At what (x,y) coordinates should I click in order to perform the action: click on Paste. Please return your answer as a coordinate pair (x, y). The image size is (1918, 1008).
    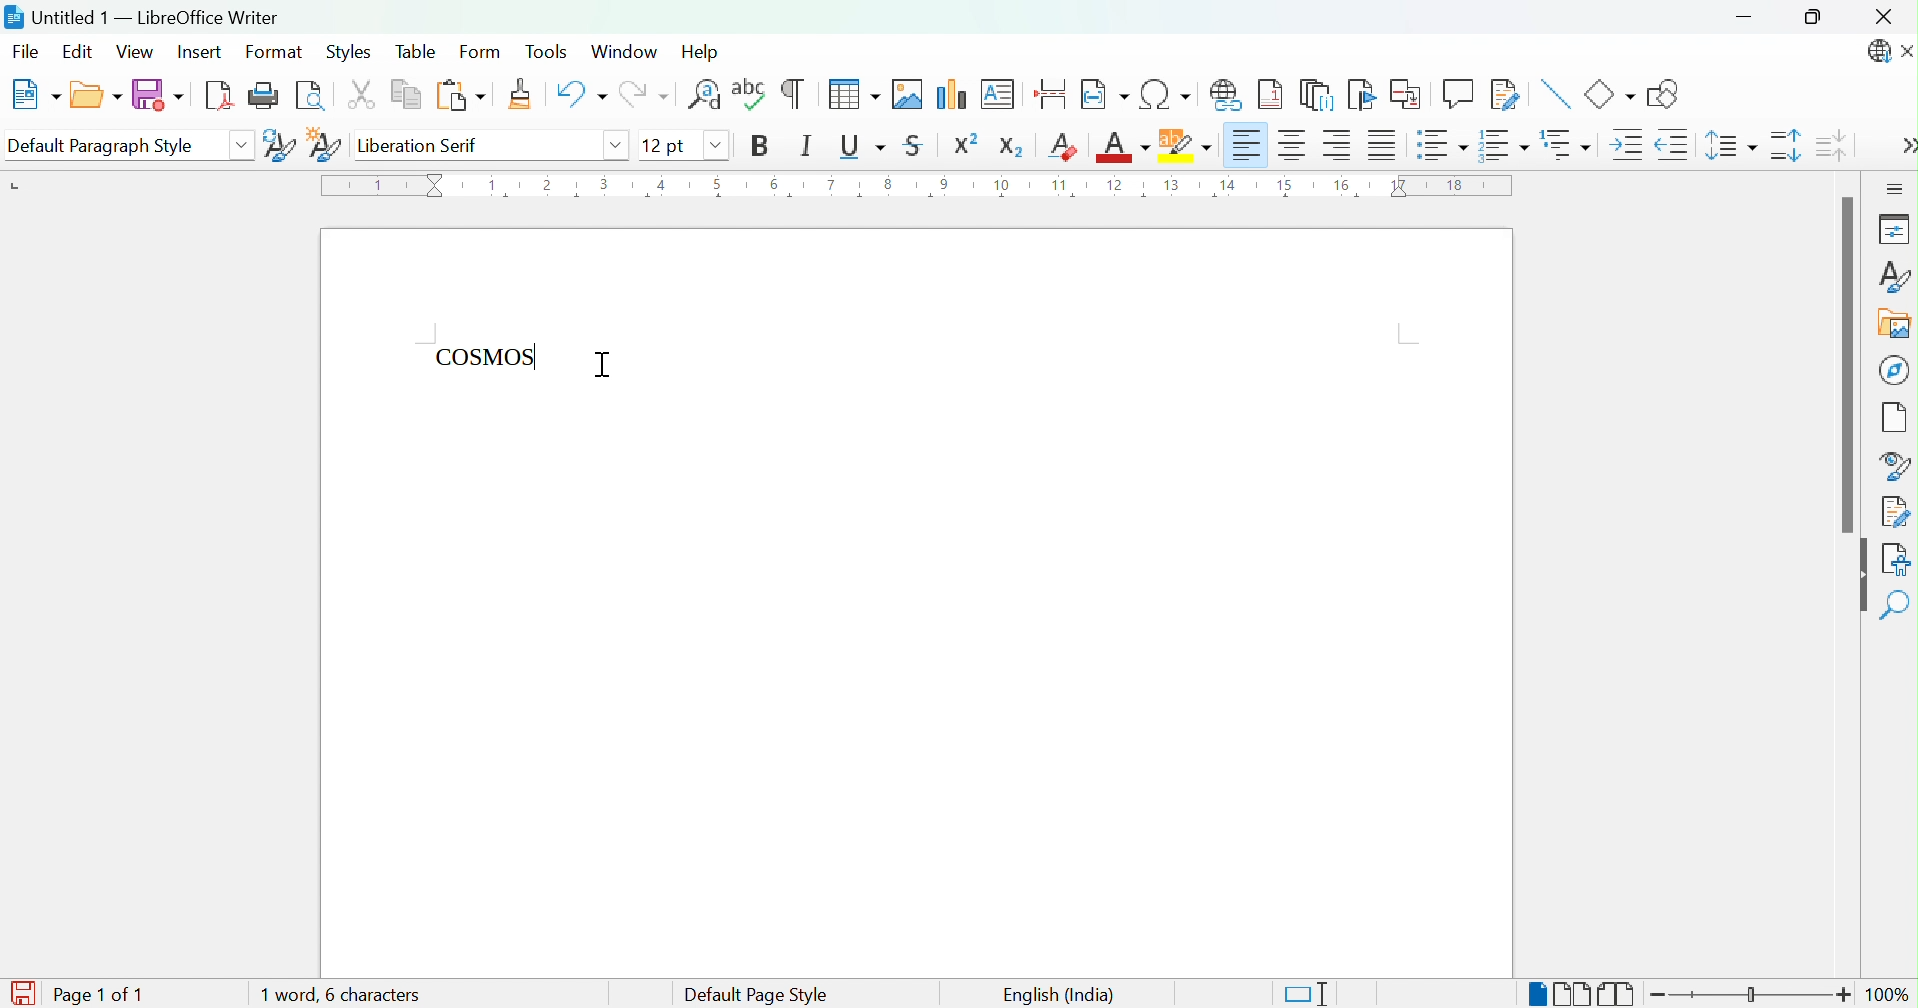
    Looking at the image, I should click on (458, 96).